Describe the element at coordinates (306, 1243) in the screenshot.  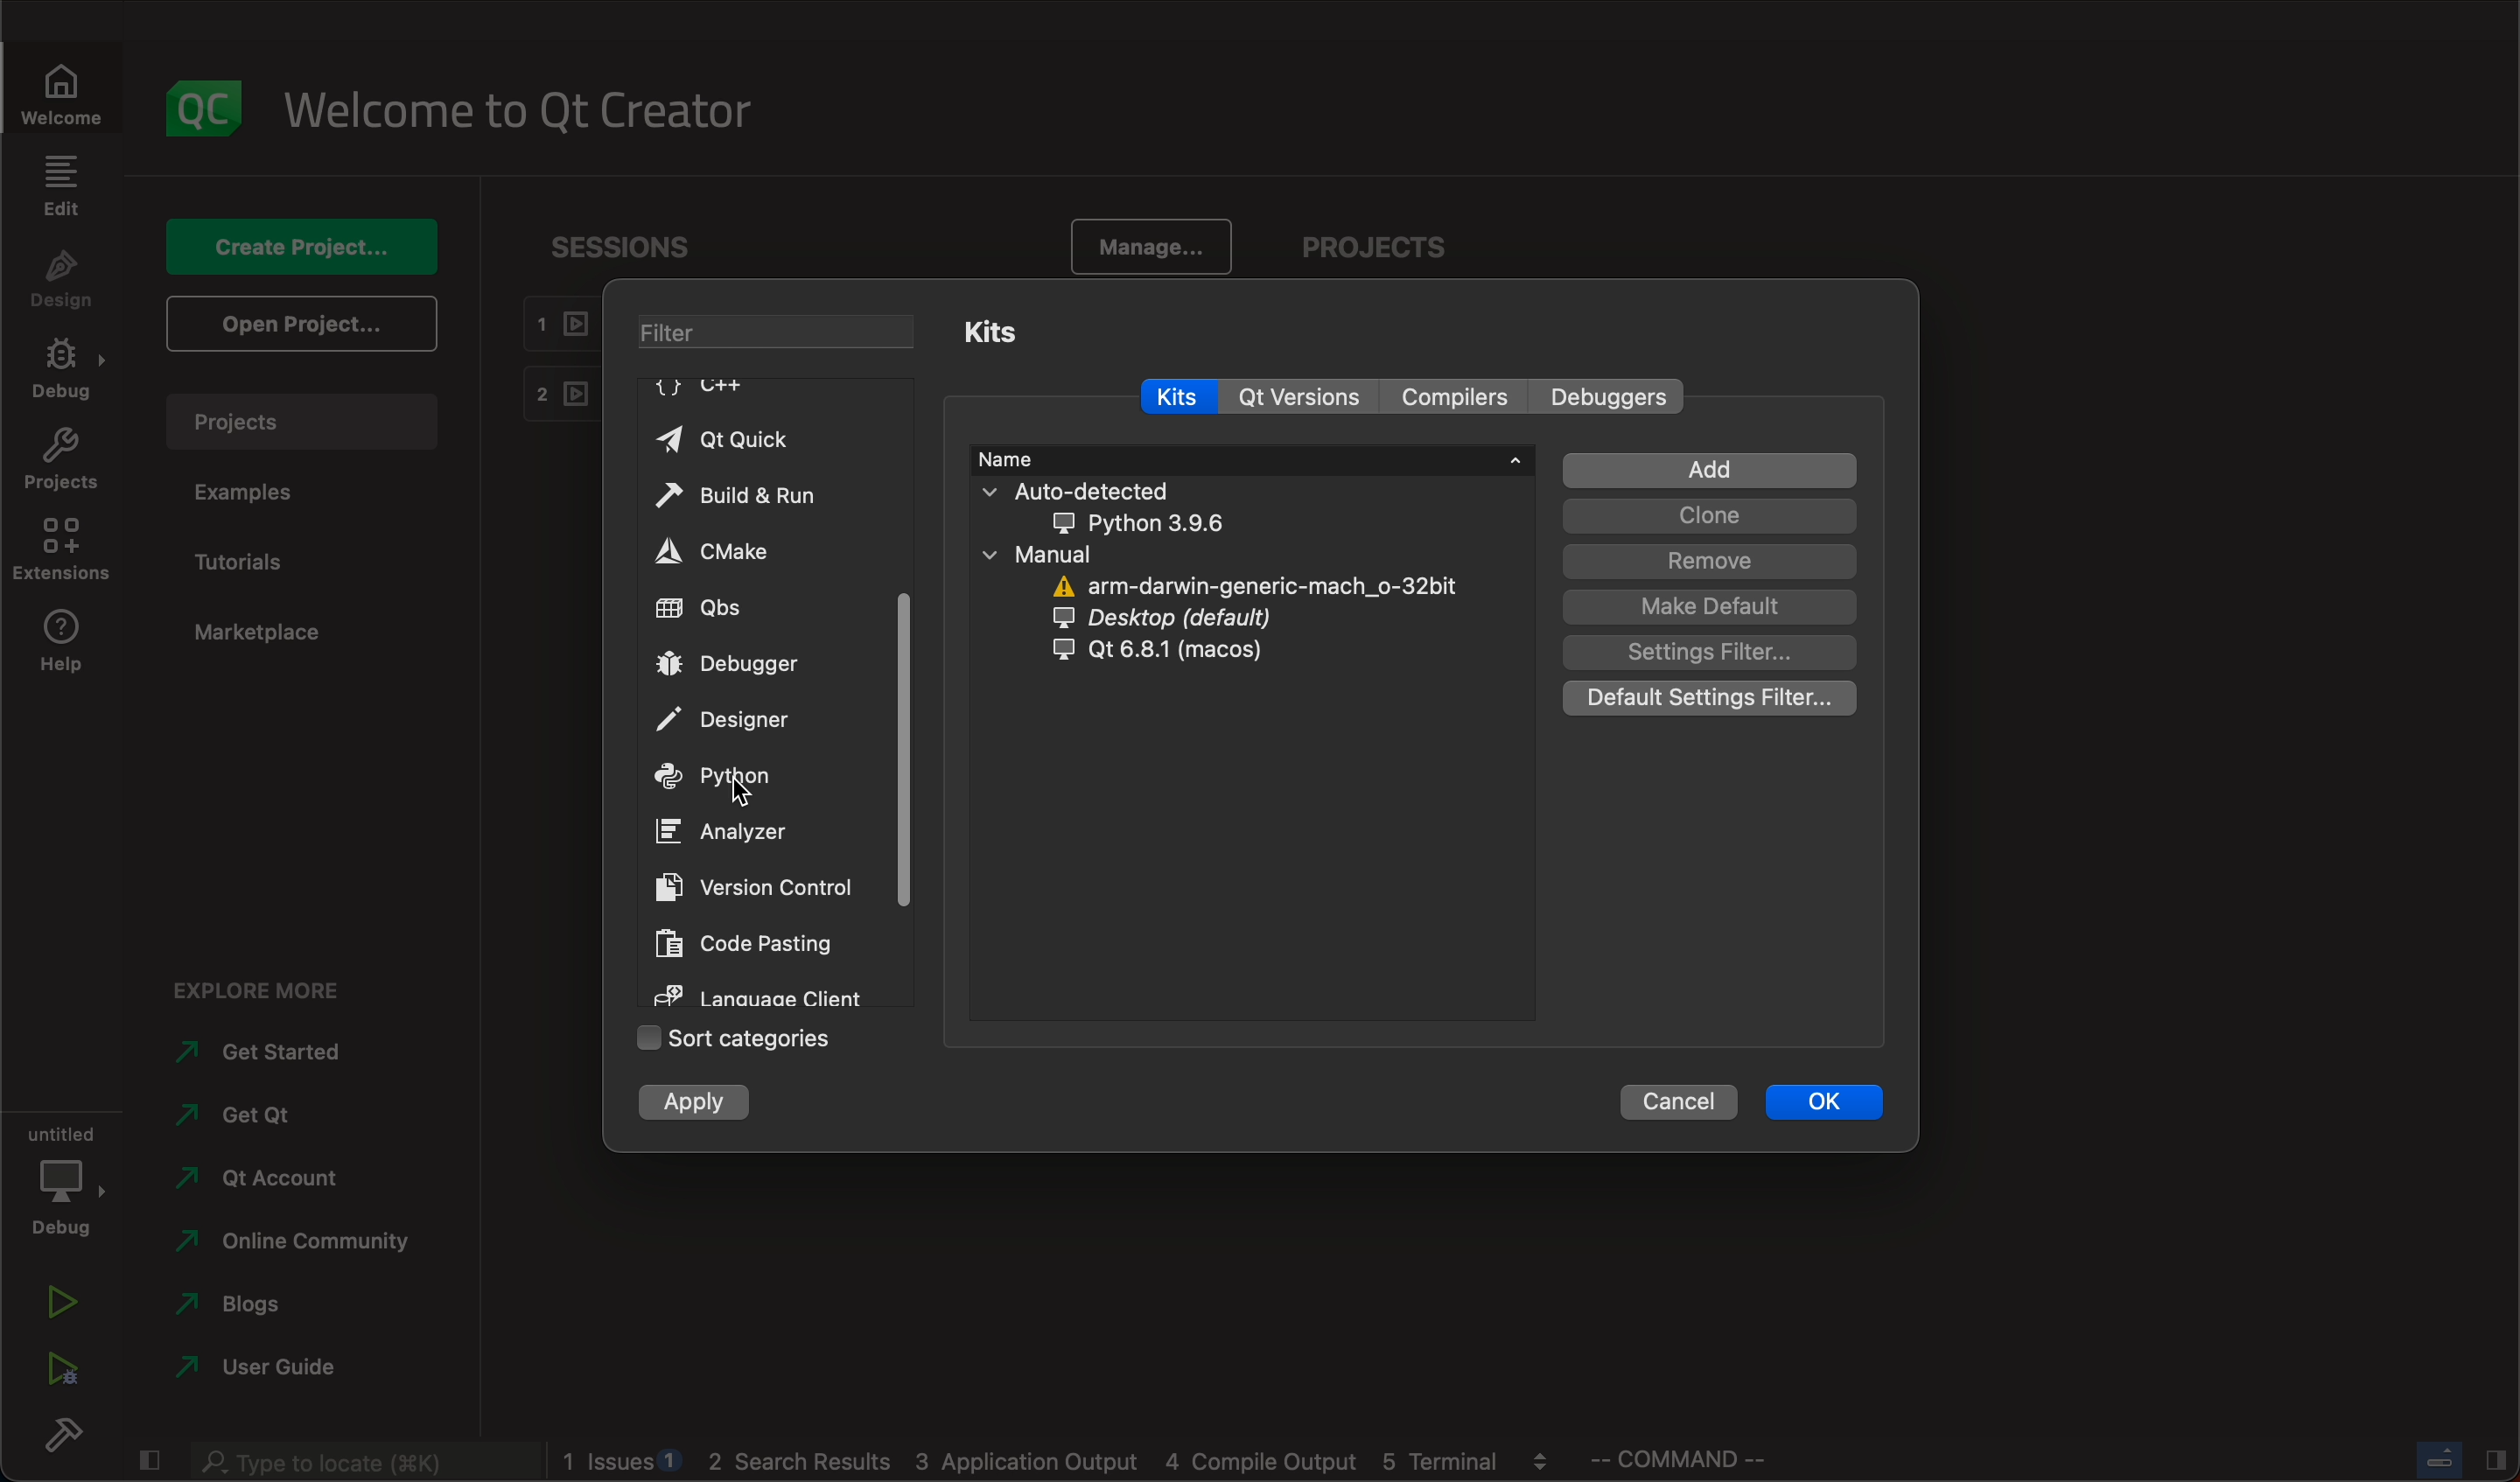
I see `community` at that location.